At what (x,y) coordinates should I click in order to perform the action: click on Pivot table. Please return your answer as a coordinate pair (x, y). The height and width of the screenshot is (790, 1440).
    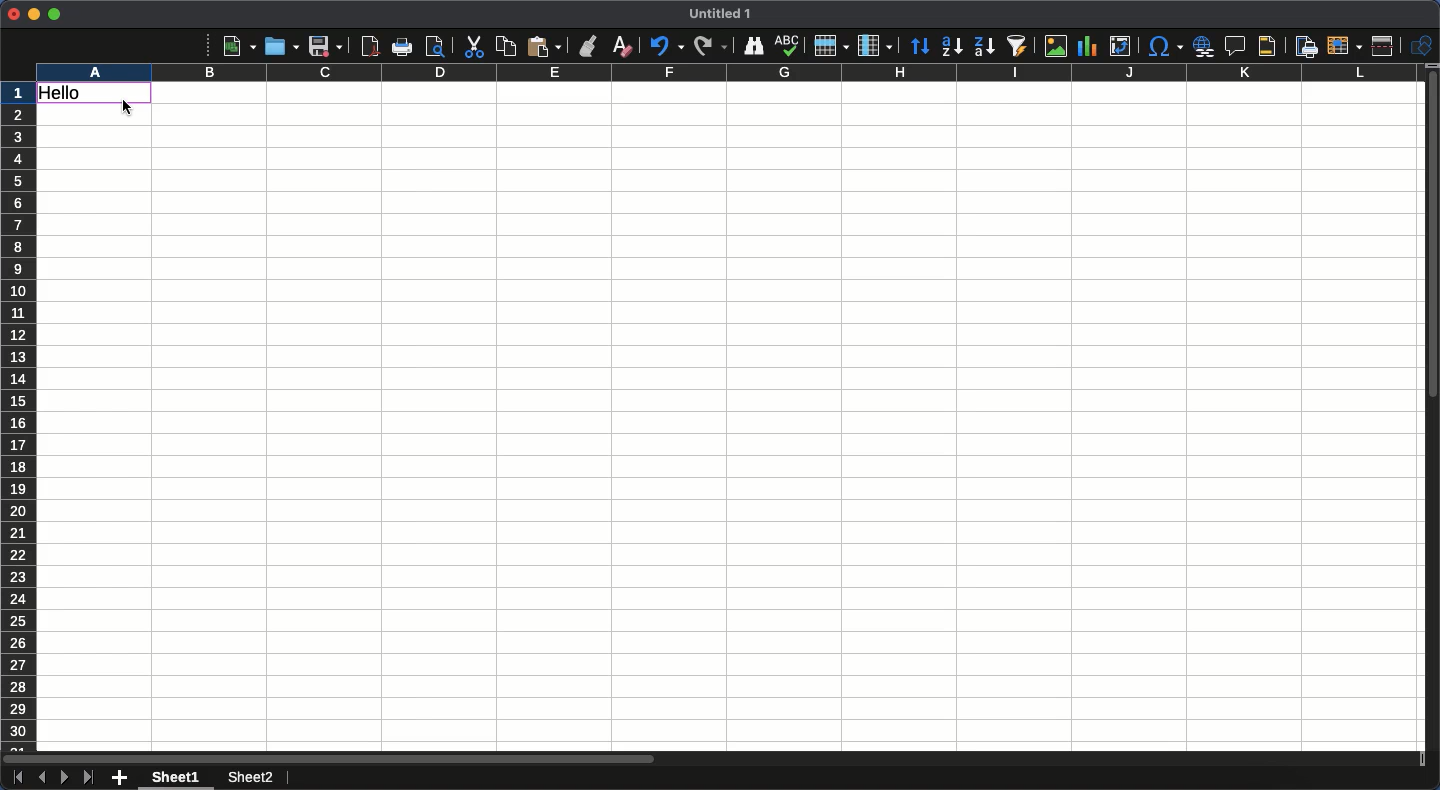
    Looking at the image, I should click on (1120, 46).